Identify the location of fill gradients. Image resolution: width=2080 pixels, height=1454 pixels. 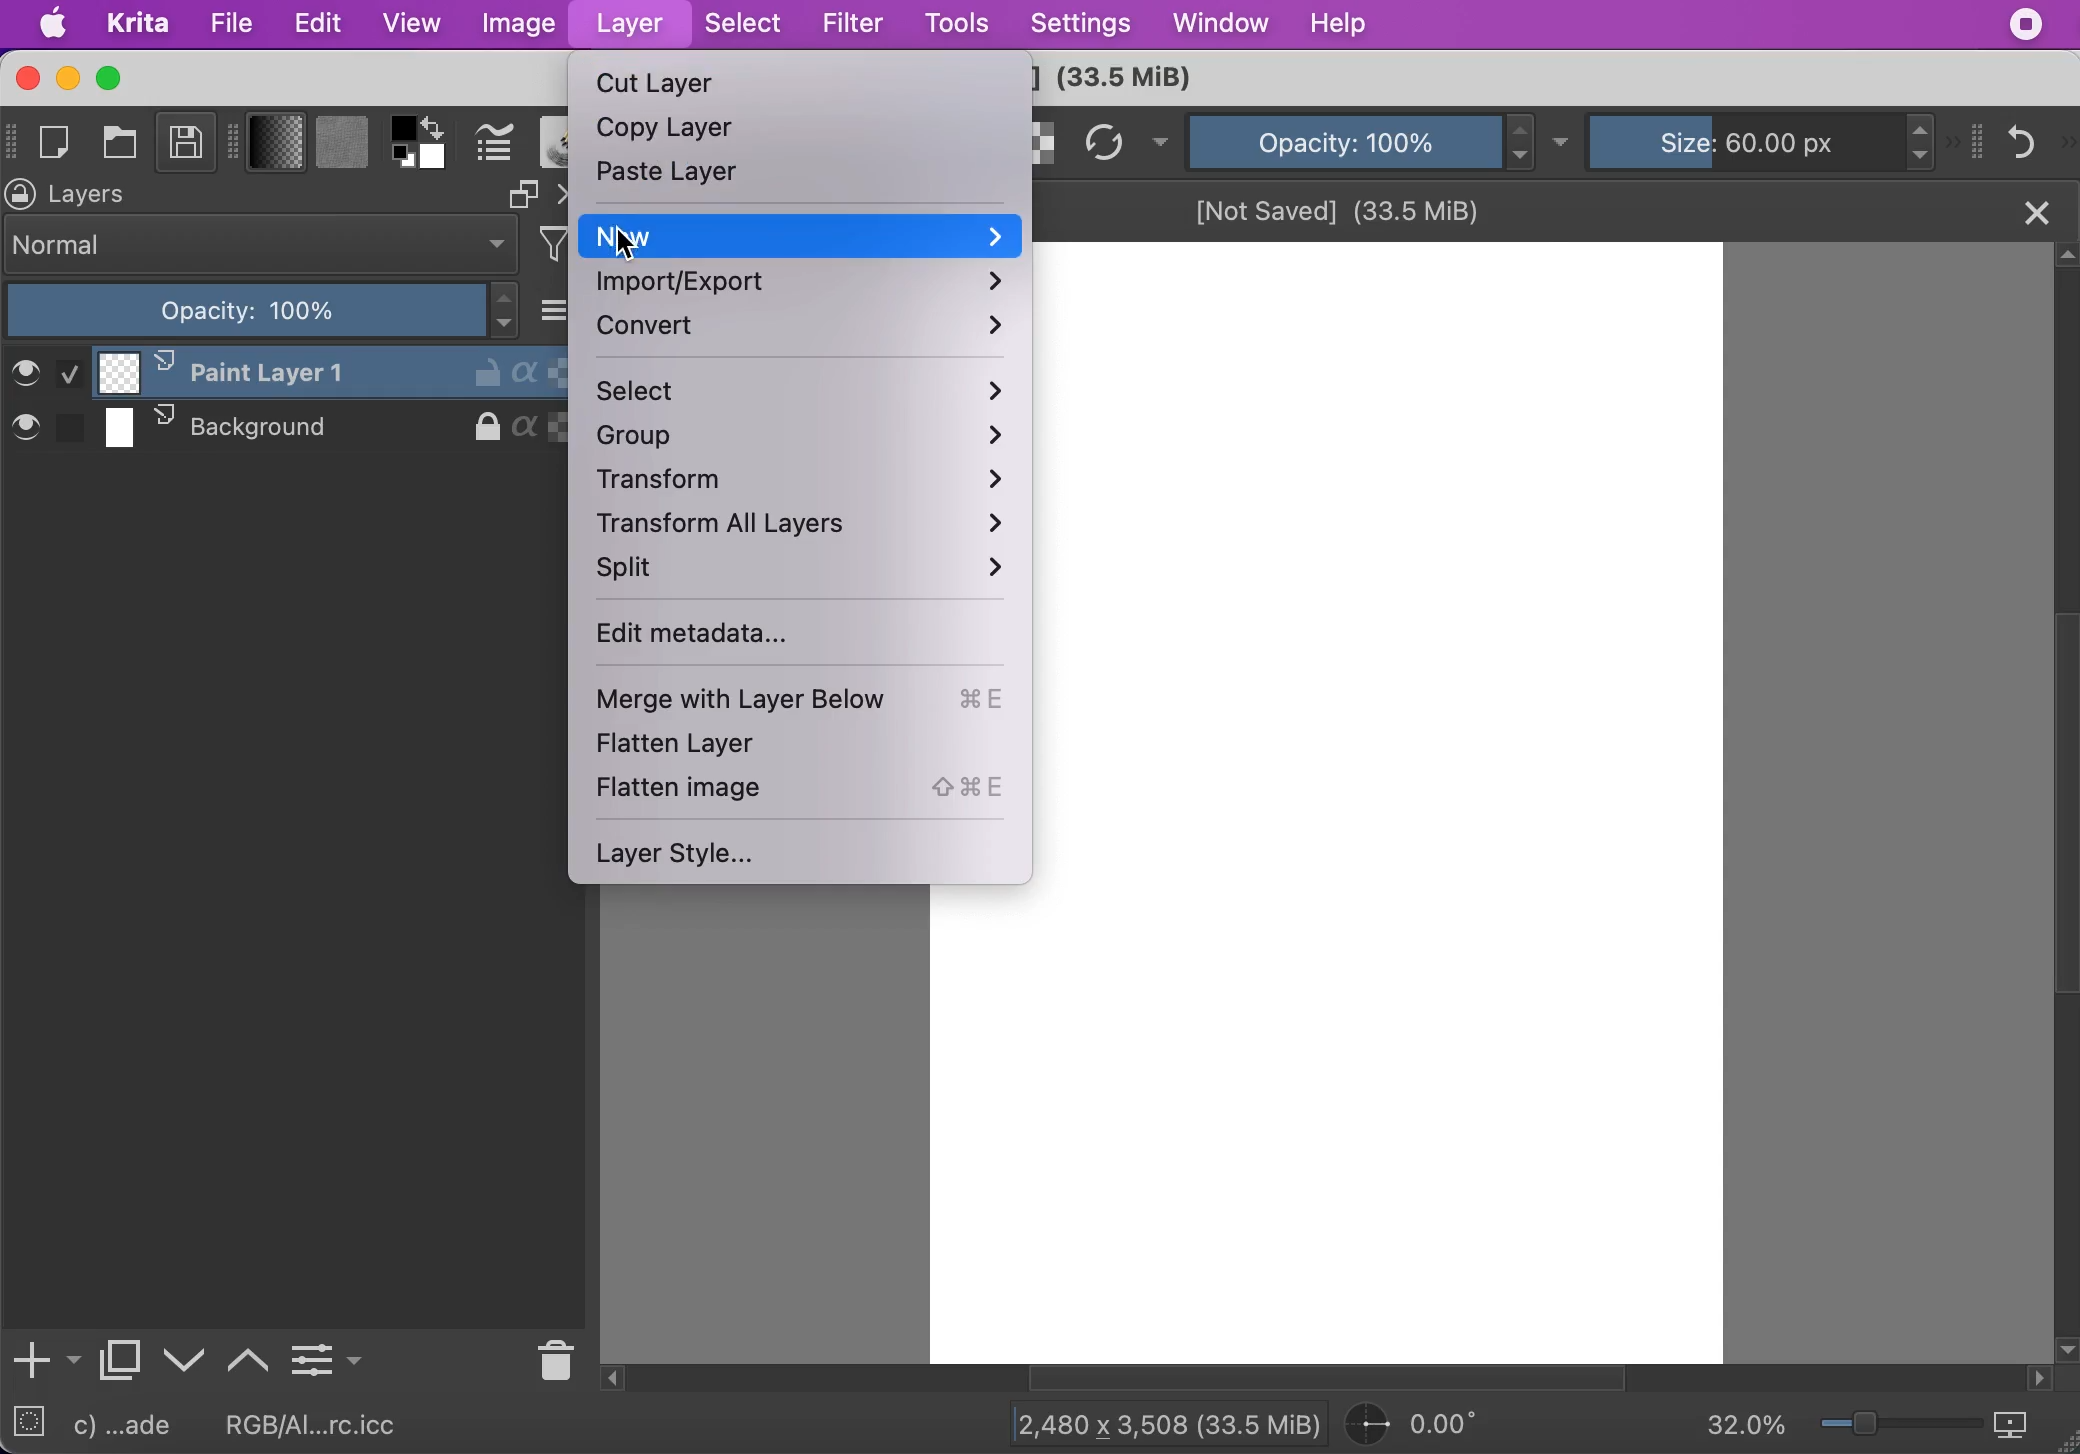
(277, 144).